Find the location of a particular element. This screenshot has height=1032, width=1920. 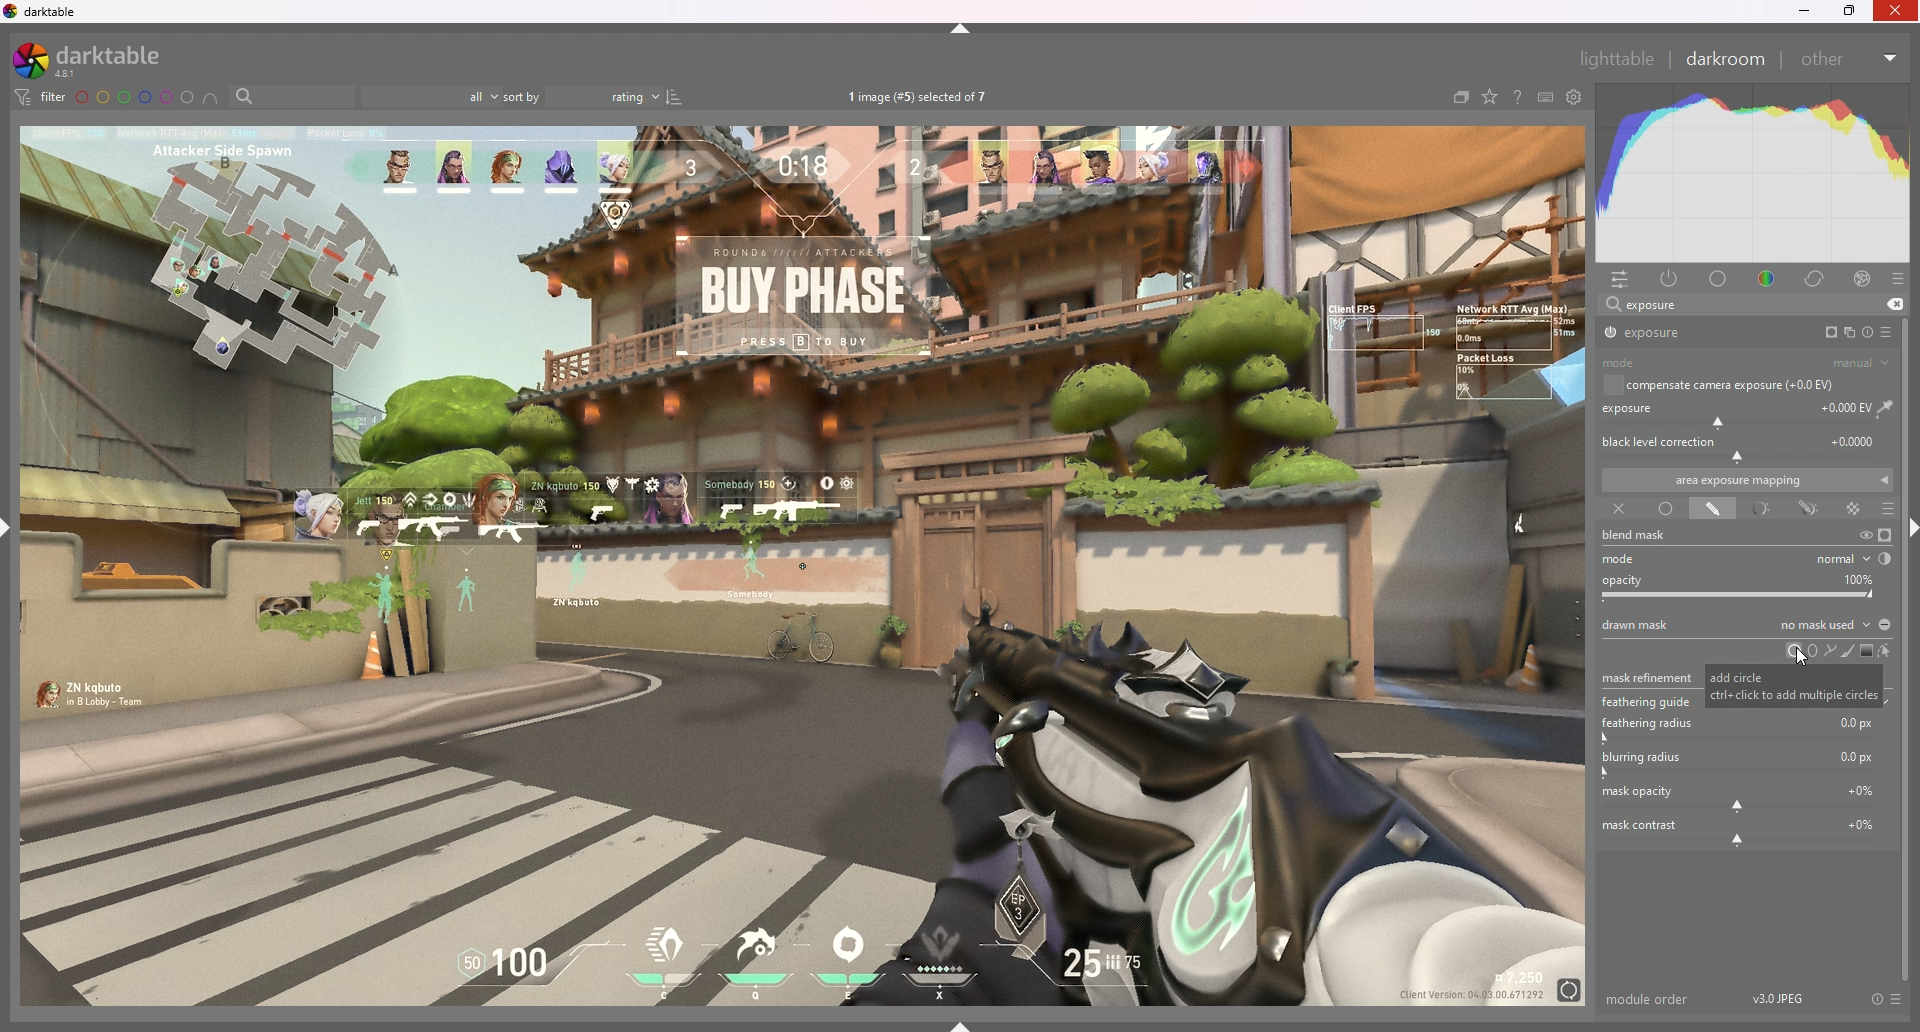

reset is located at coordinates (1867, 332).